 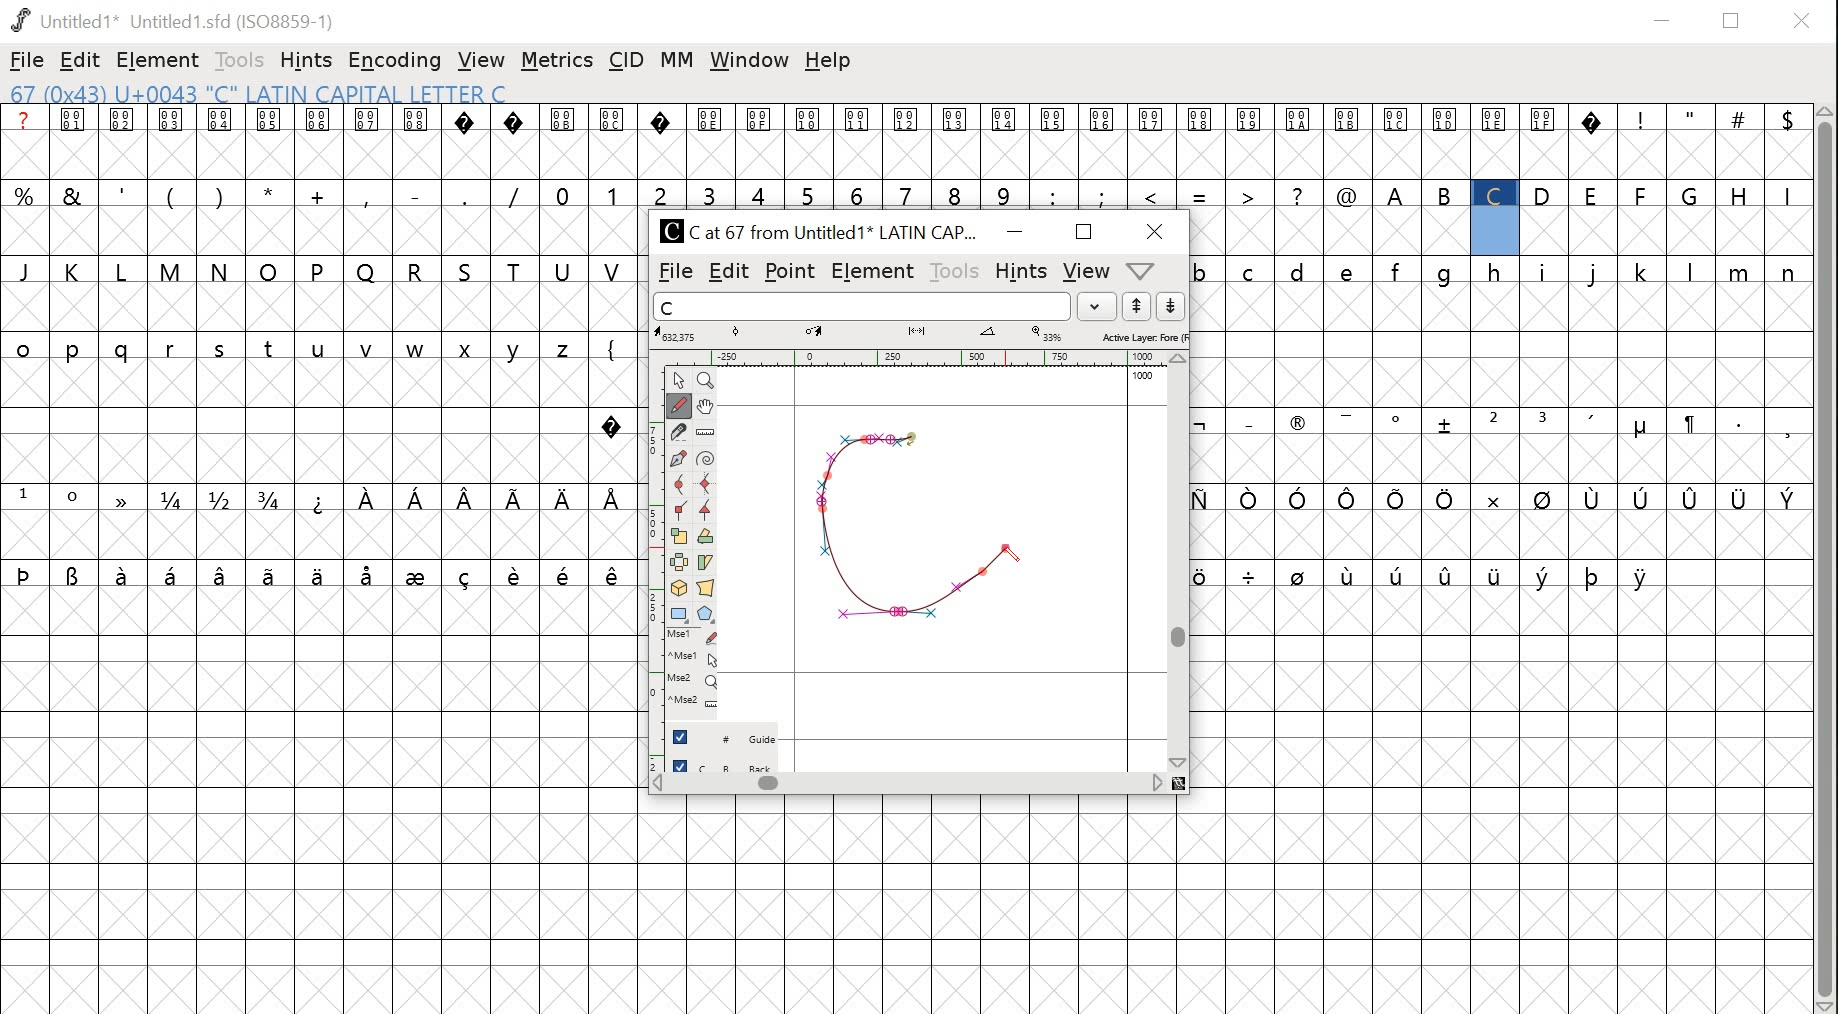 What do you see at coordinates (1012, 562) in the screenshot?
I see `drawing pen/cursor position` at bounding box center [1012, 562].